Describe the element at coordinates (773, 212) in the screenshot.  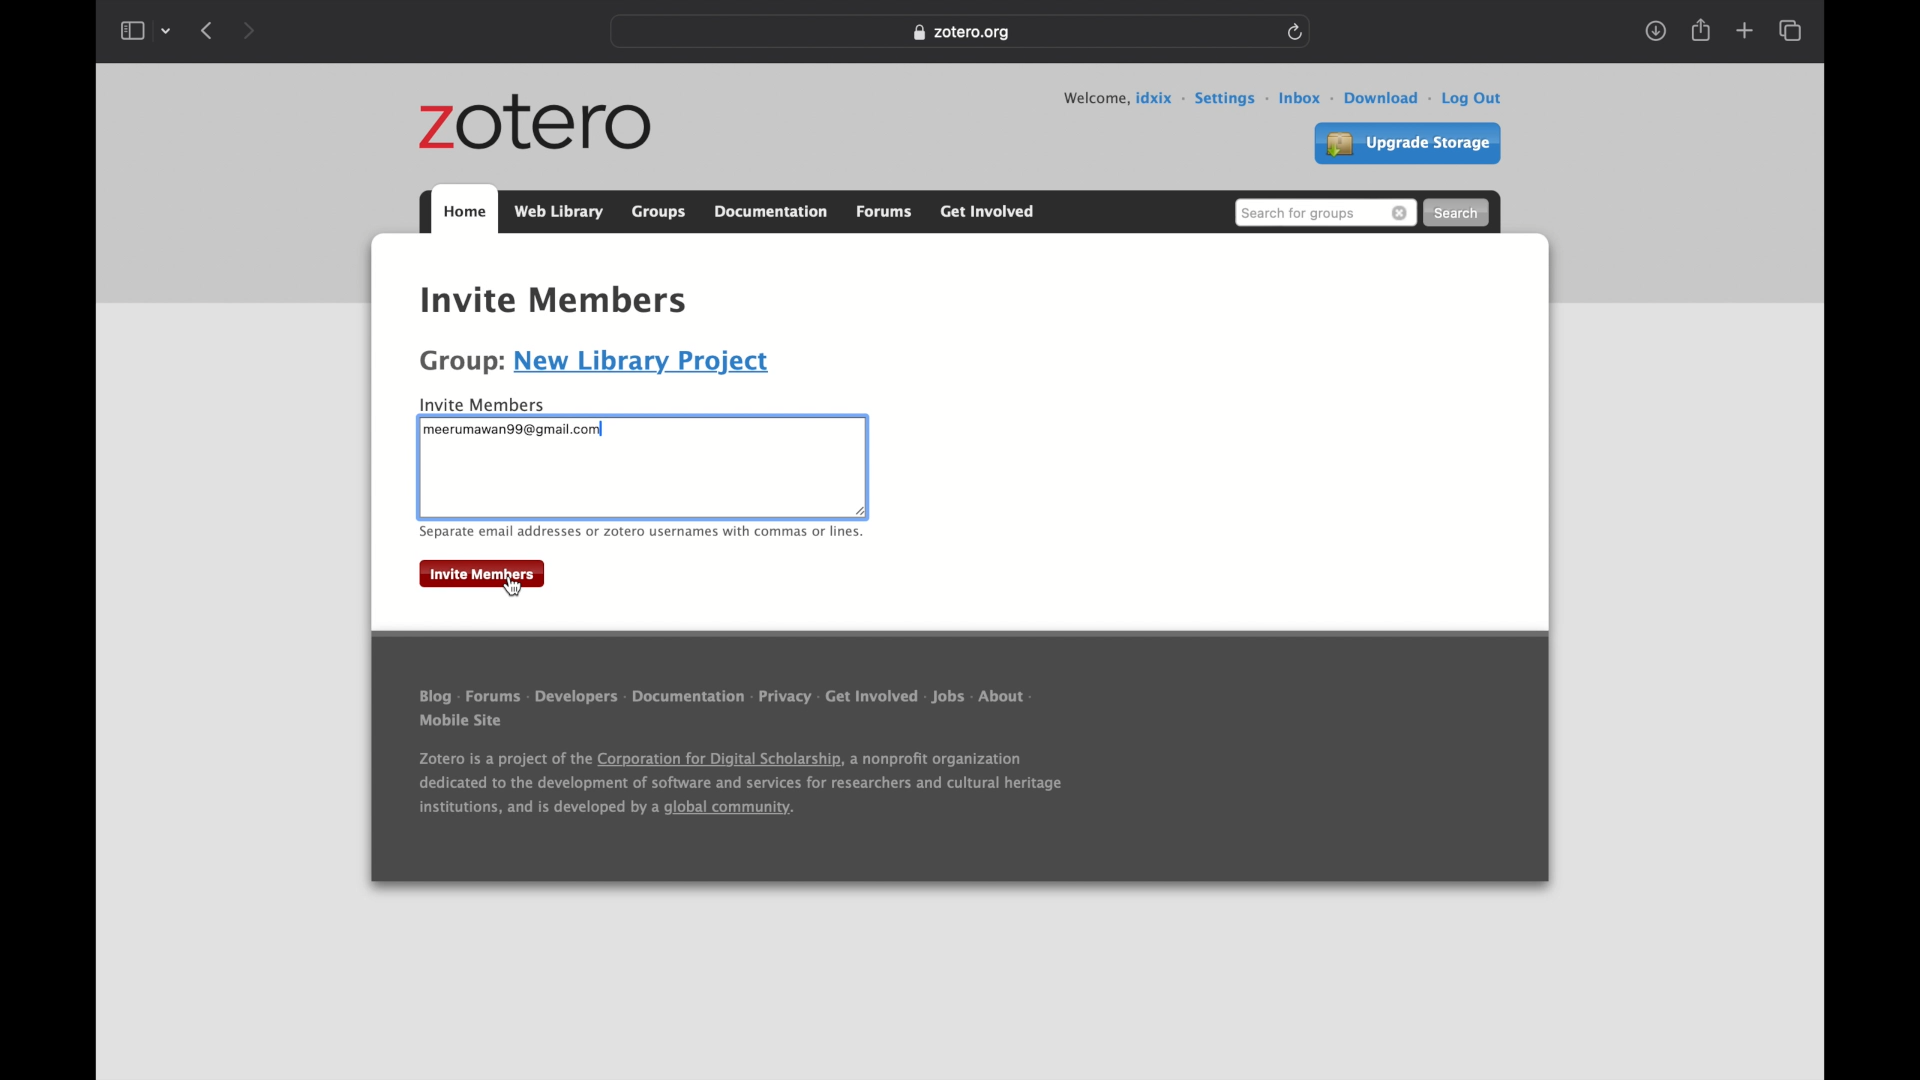
I see `documentation` at that location.